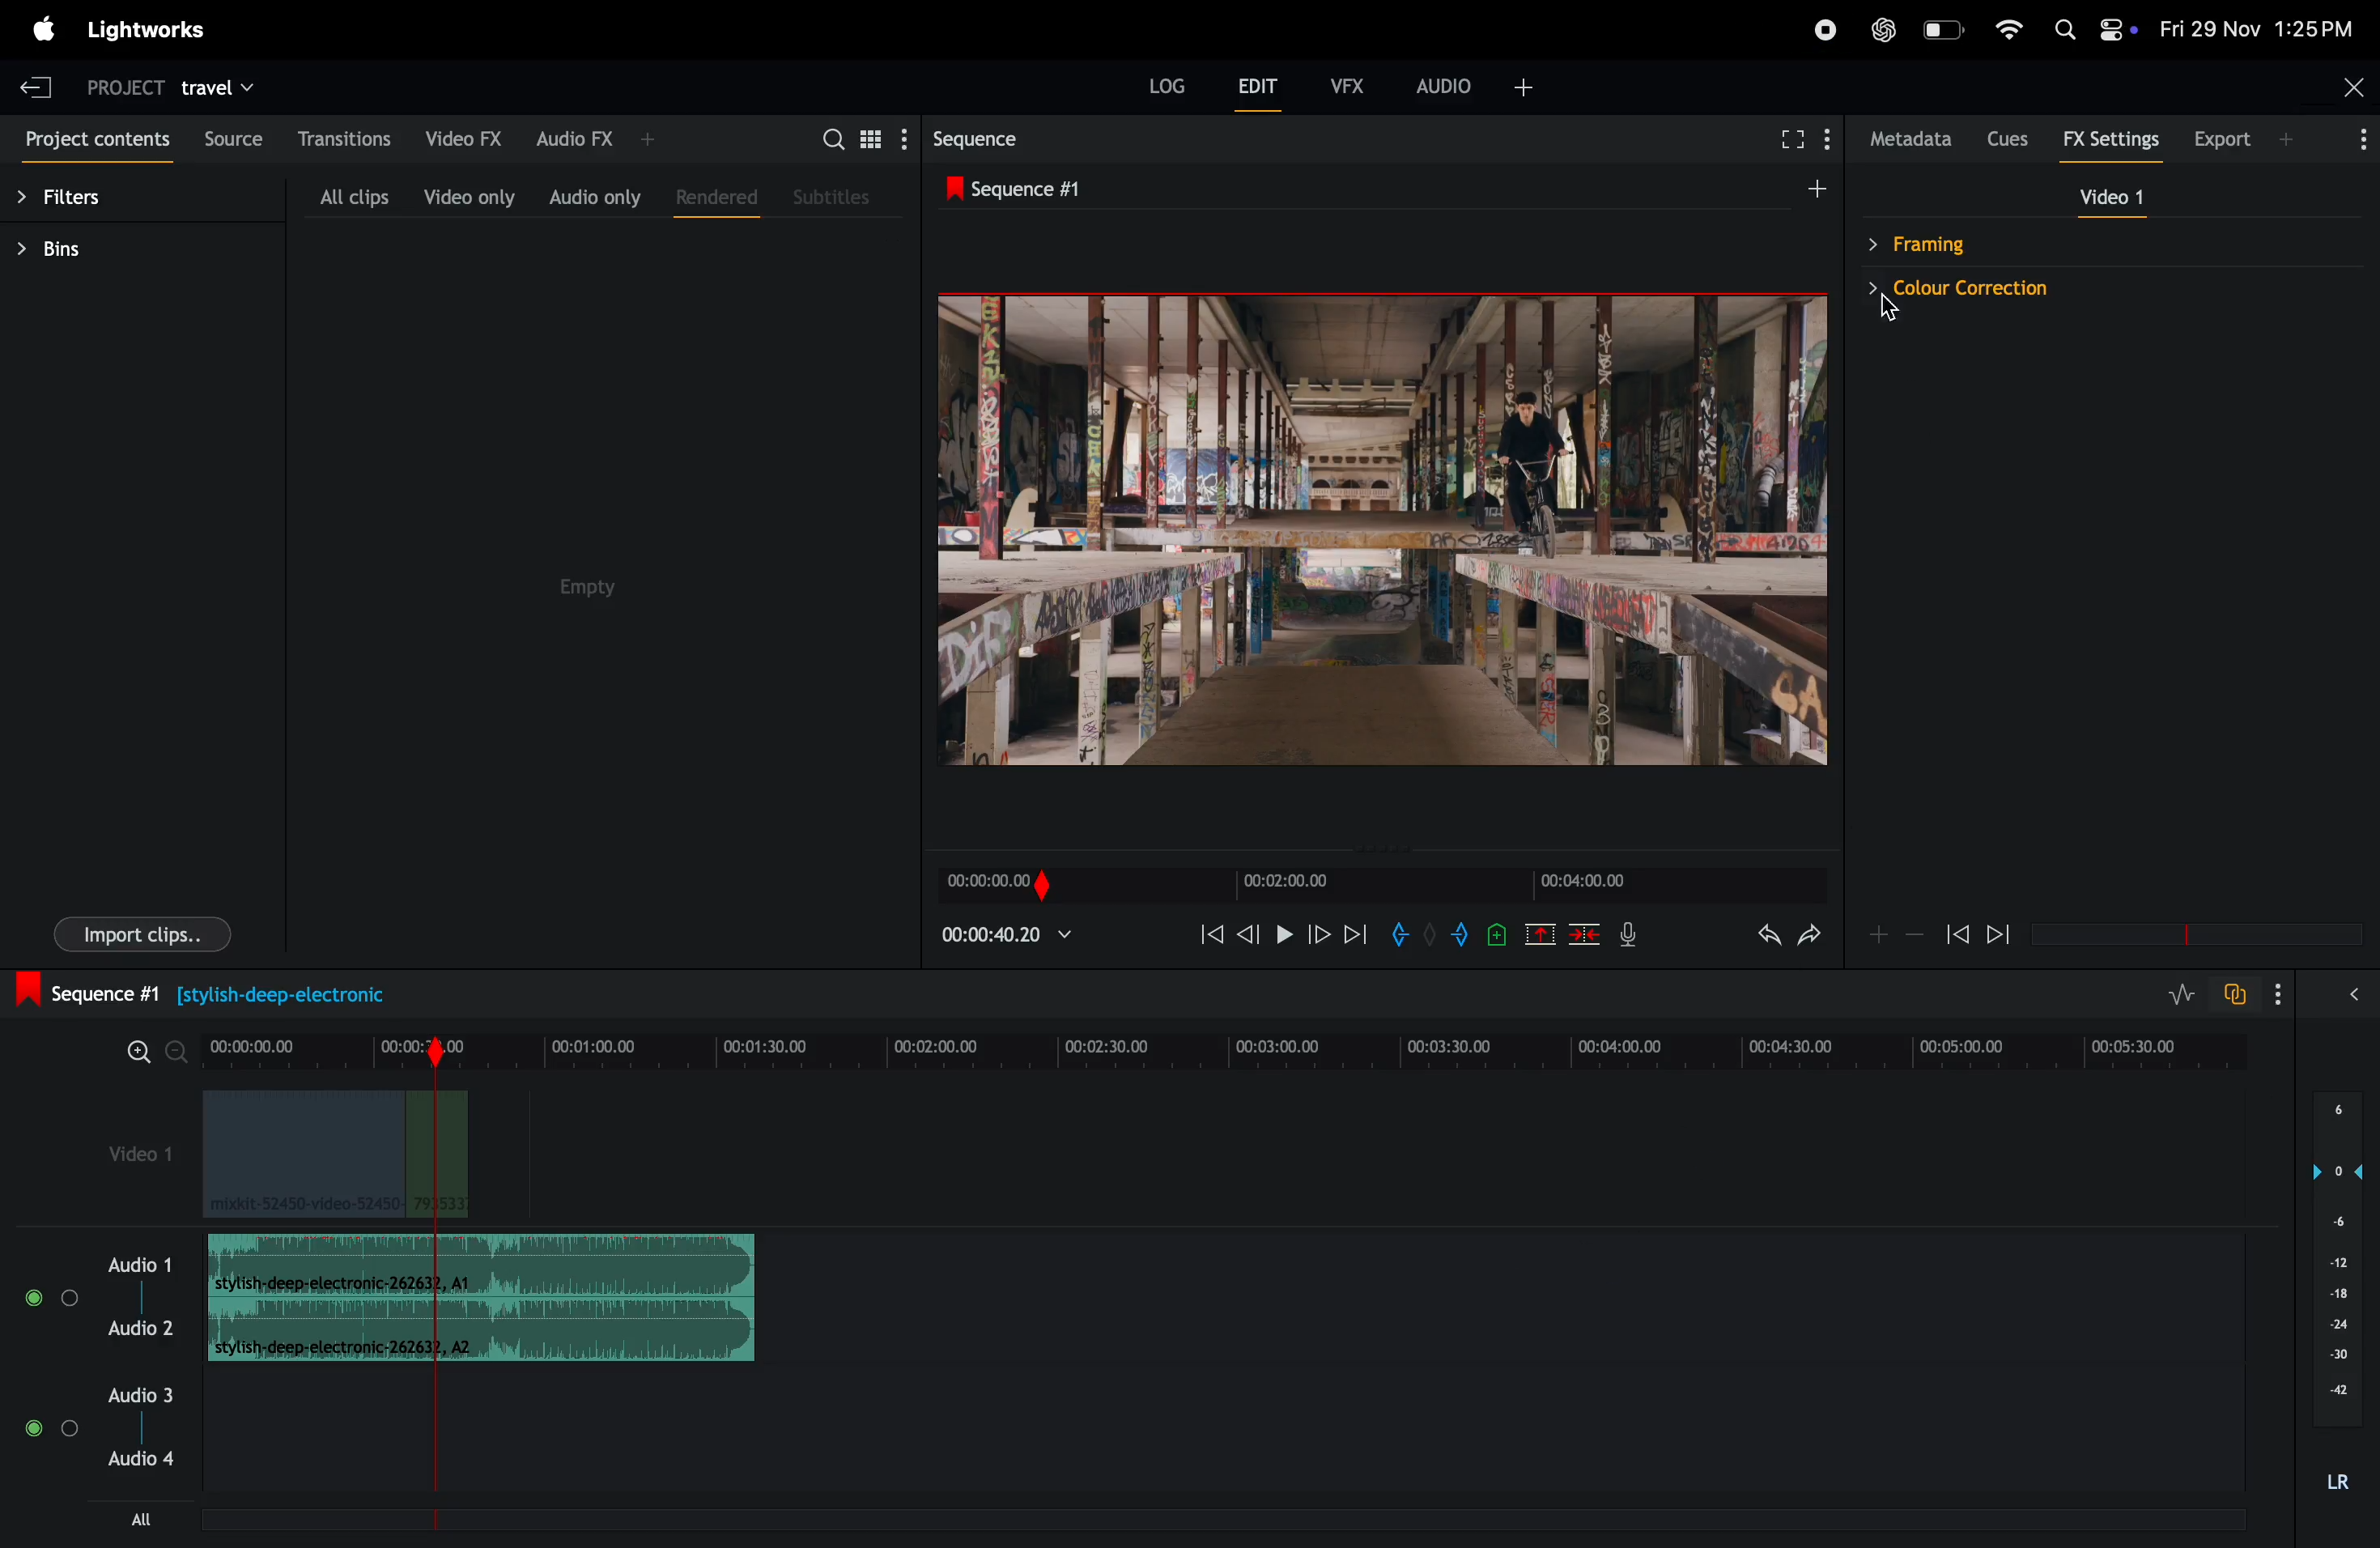 The height and width of the screenshot is (1548, 2380). Describe the element at coordinates (2259, 27) in the screenshot. I see `date and time` at that location.